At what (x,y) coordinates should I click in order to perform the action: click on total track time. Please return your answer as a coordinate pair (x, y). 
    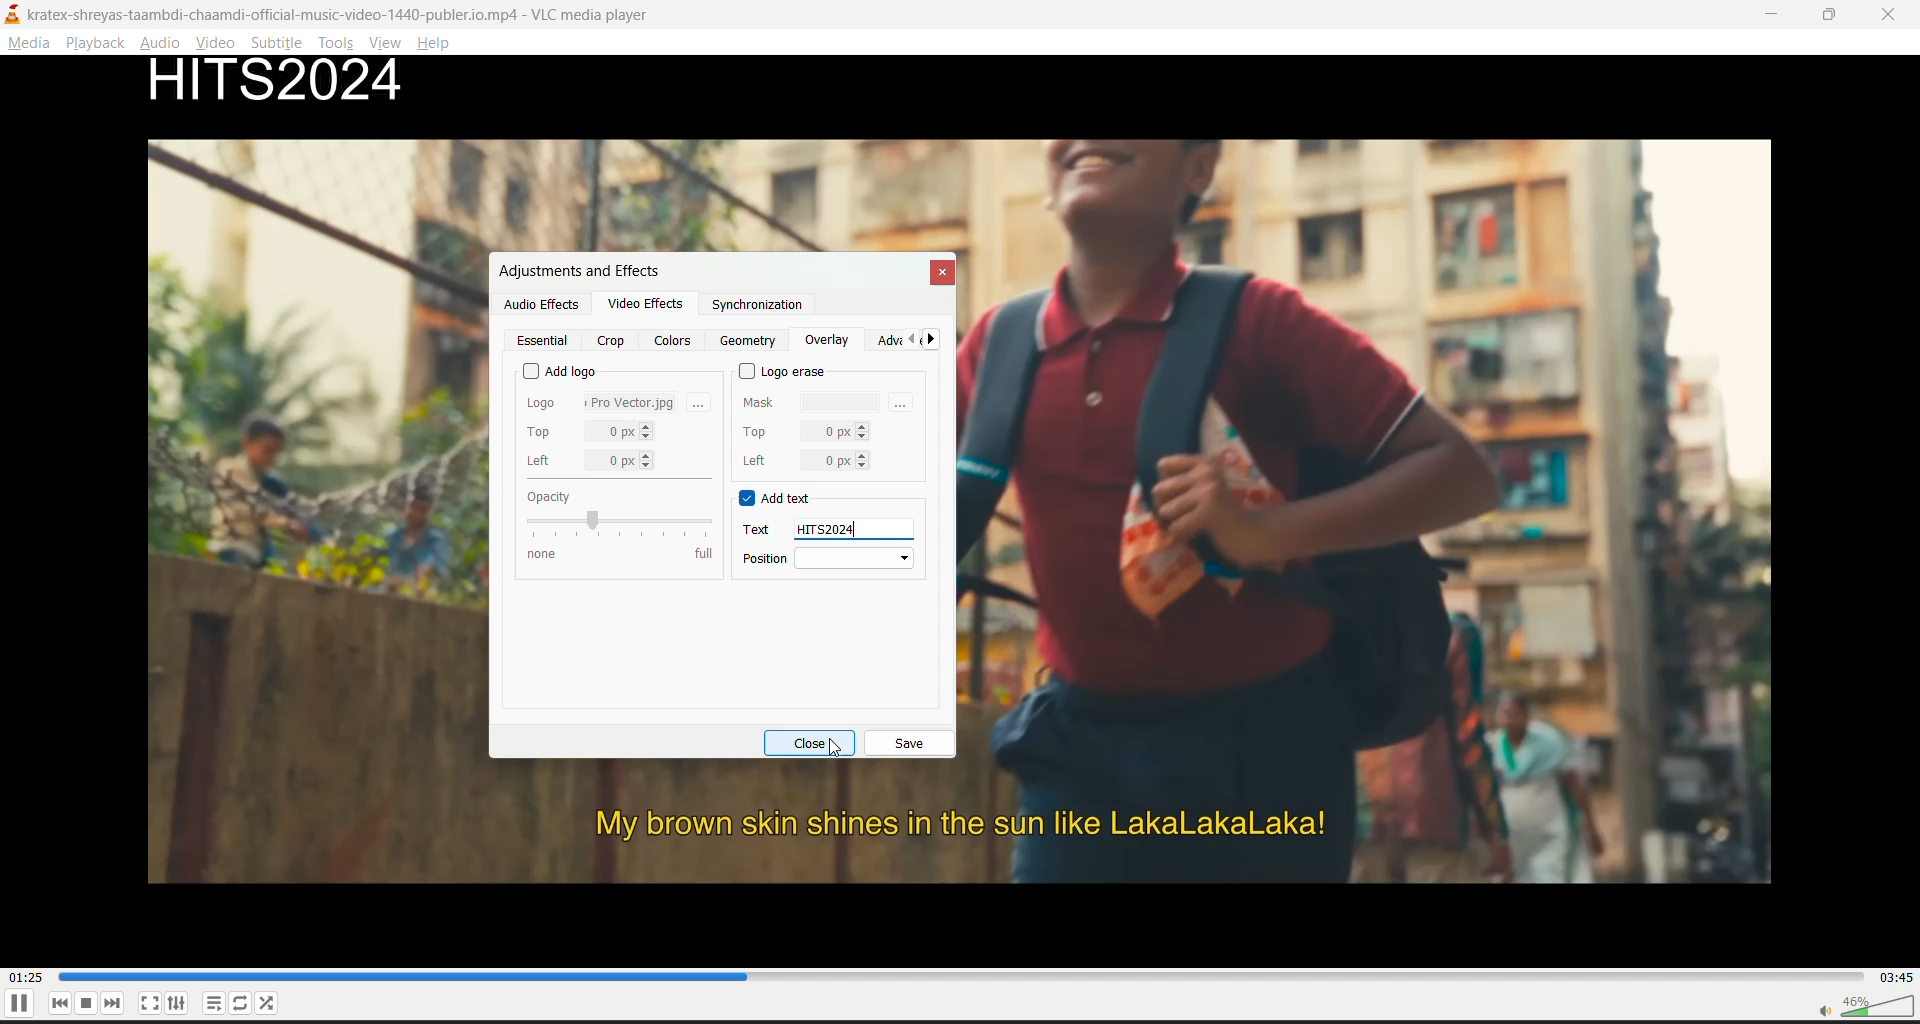
    Looking at the image, I should click on (1895, 976).